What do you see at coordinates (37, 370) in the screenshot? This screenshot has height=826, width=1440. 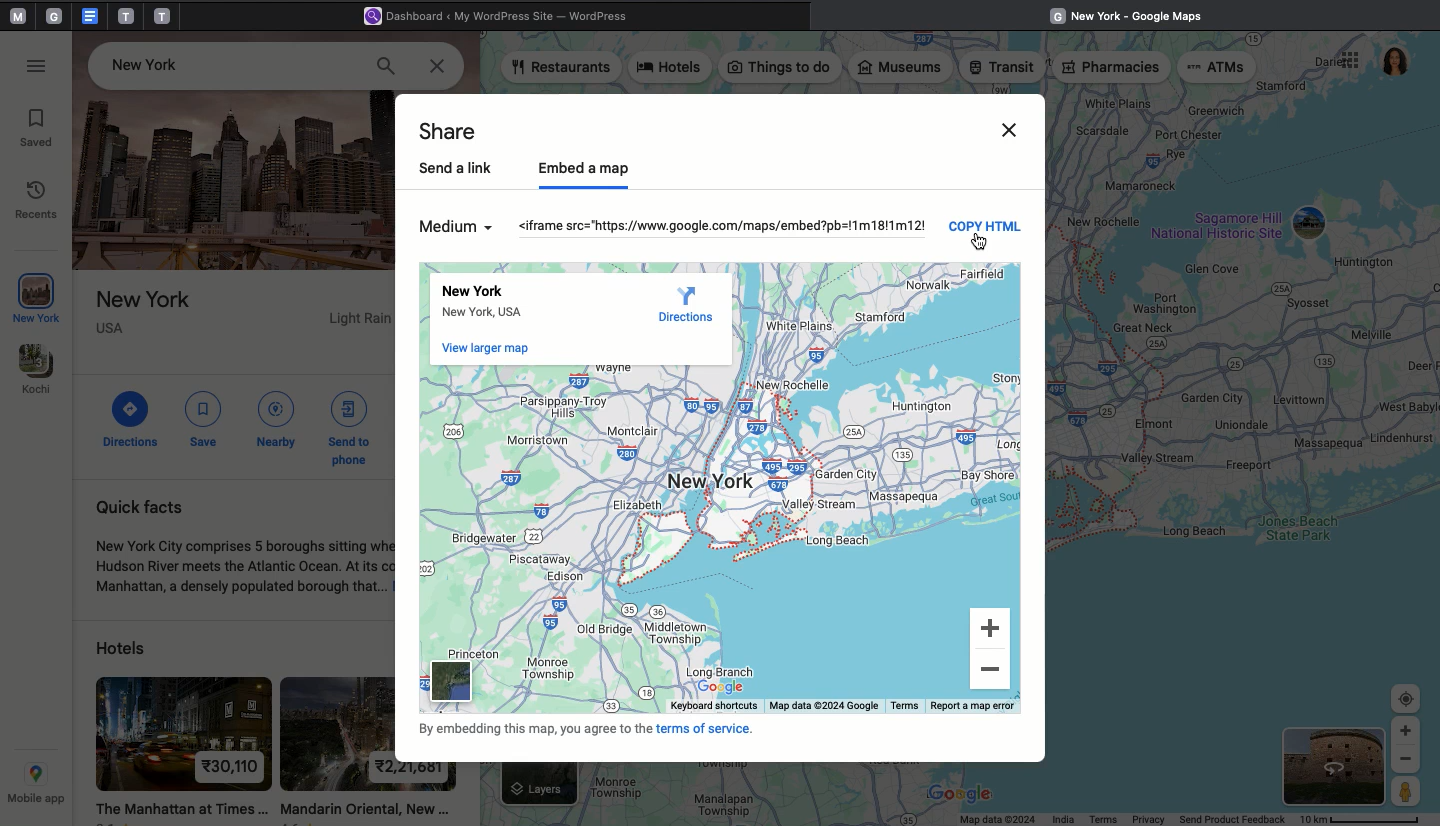 I see `Kochi` at bounding box center [37, 370].